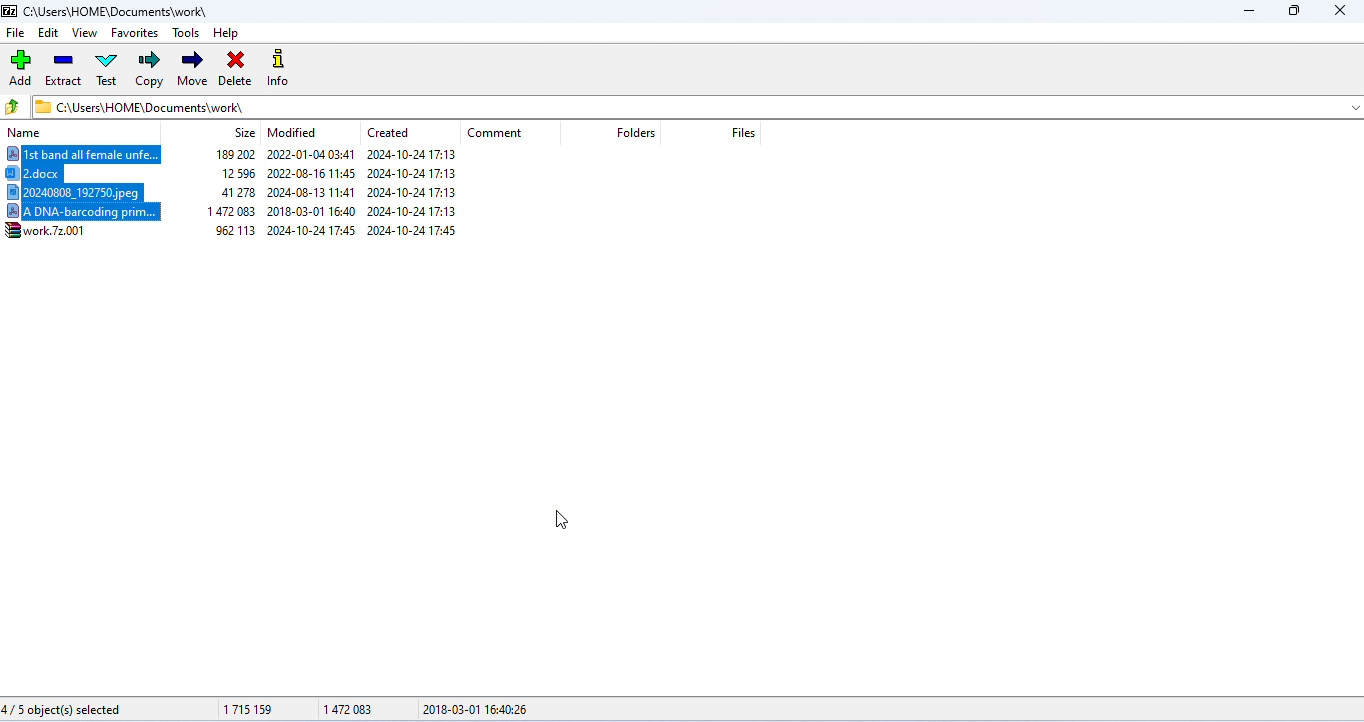 The height and width of the screenshot is (722, 1364). Describe the element at coordinates (249, 709) in the screenshot. I see `1715159` at that location.